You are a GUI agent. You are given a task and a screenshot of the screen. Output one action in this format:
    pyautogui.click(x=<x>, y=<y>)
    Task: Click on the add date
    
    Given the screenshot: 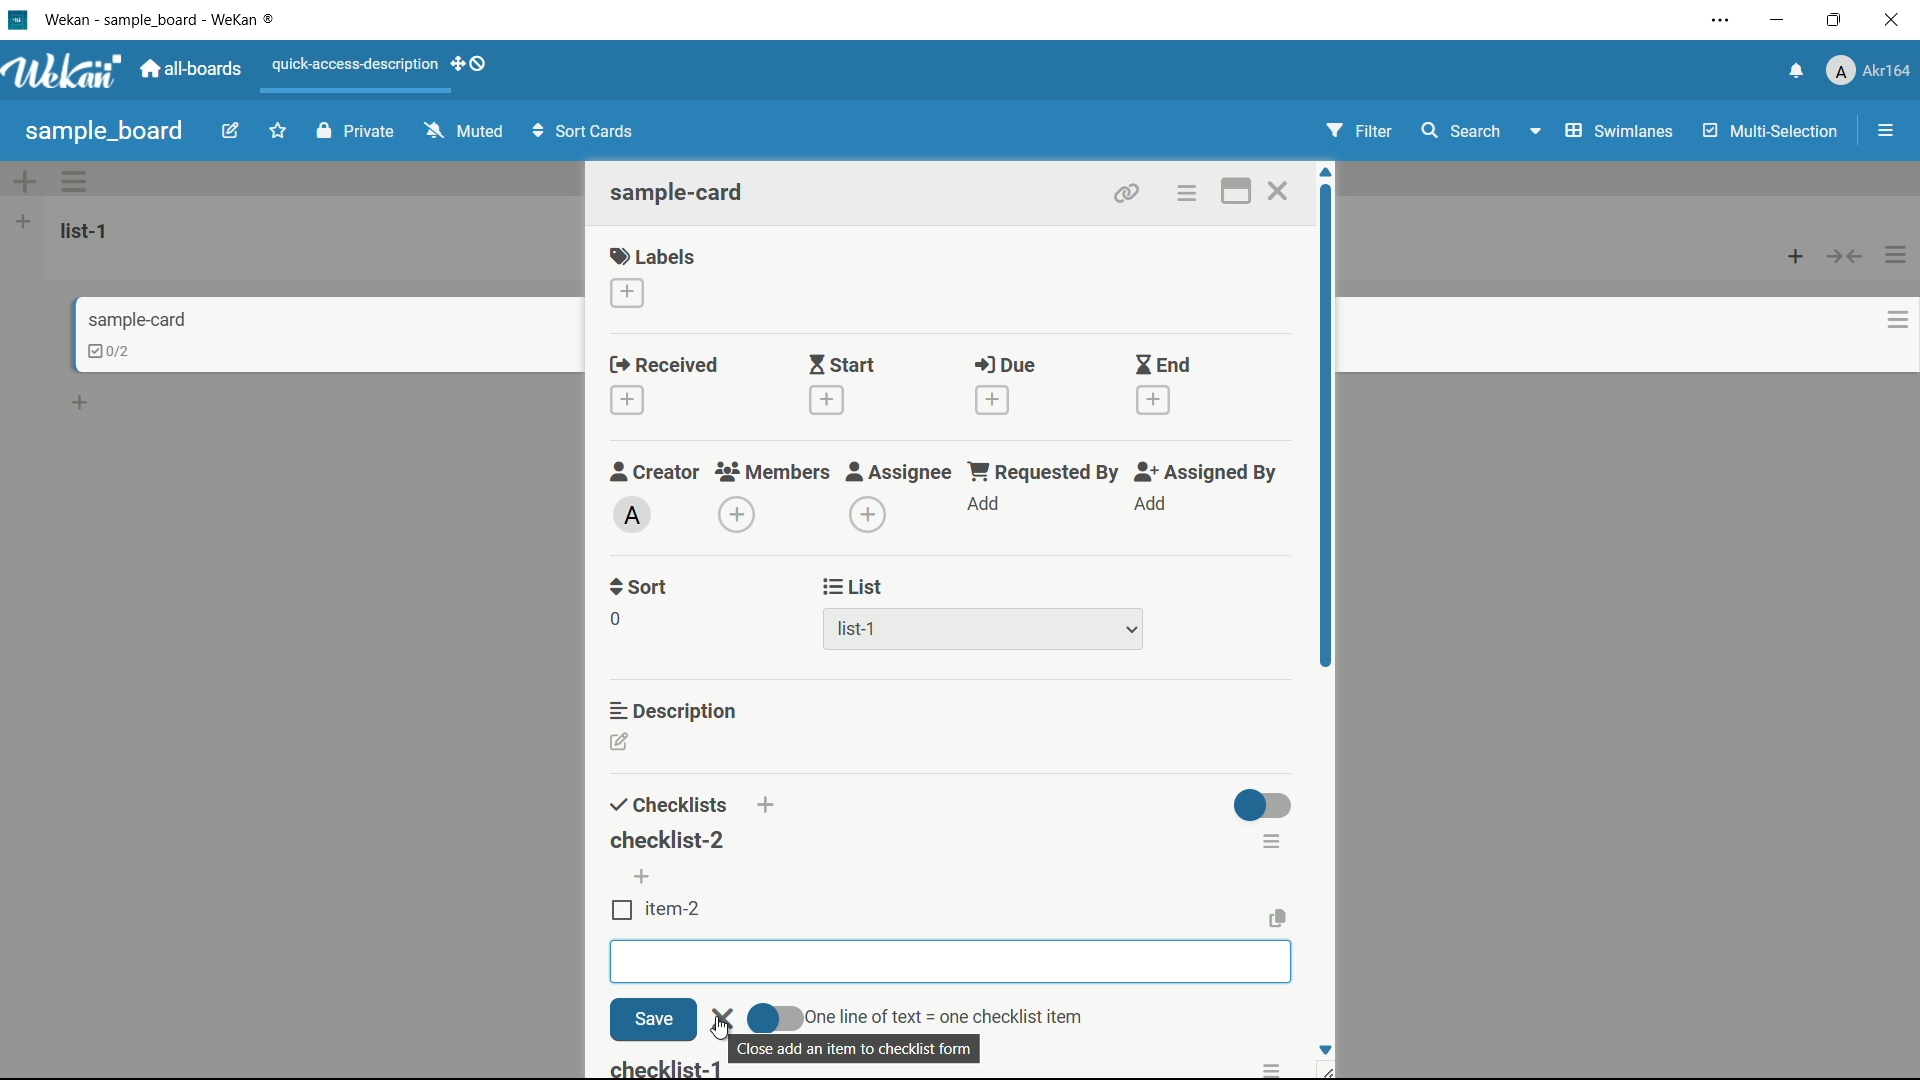 What is the action you would take?
    pyautogui.click(x=991, y=400)
    